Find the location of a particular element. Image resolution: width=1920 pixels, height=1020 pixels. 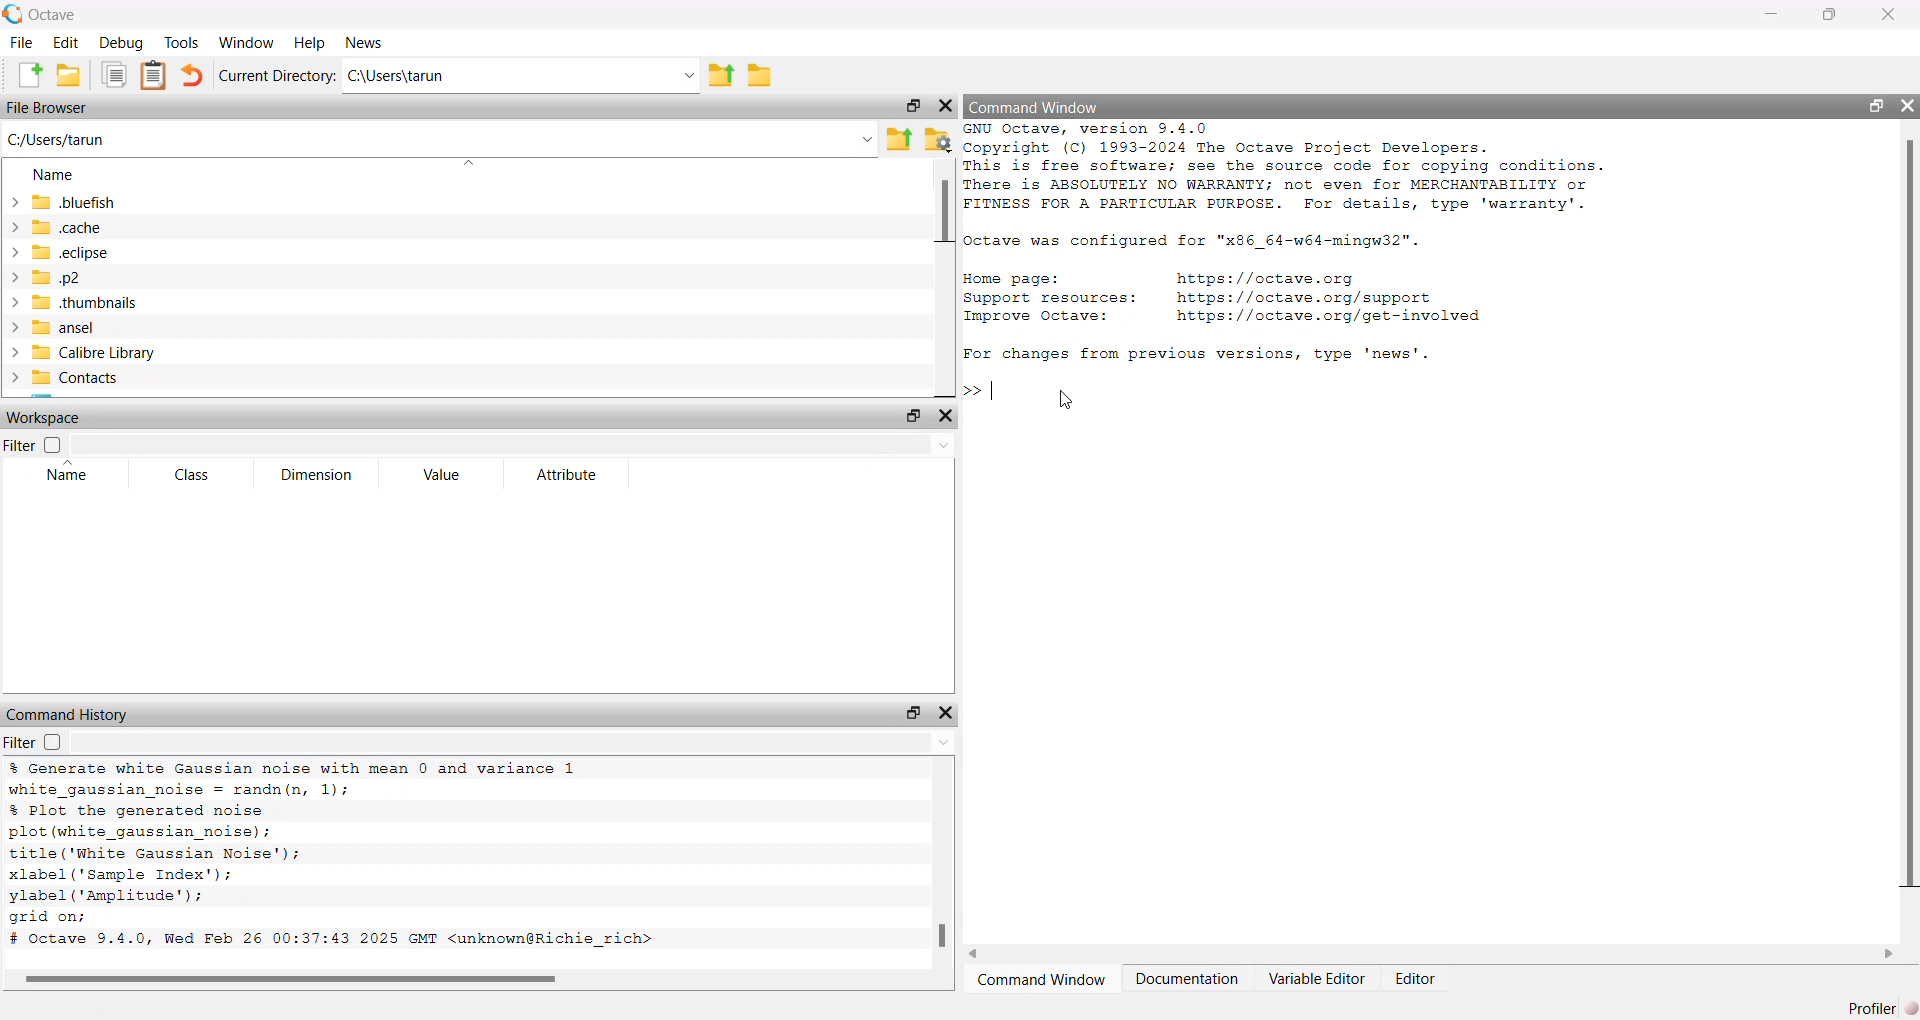

edit is located at coordinates (67, 42).